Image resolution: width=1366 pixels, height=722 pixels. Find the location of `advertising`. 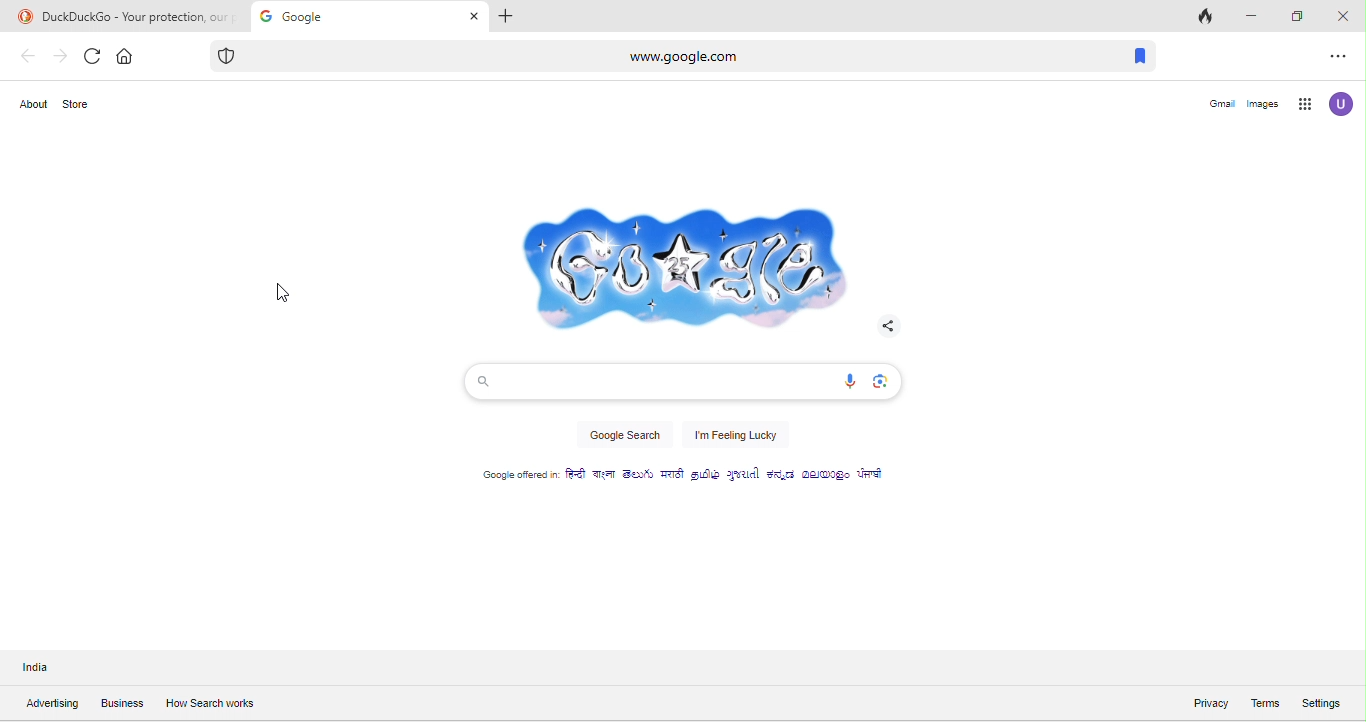

advertising is located at coordinates (51, 704).